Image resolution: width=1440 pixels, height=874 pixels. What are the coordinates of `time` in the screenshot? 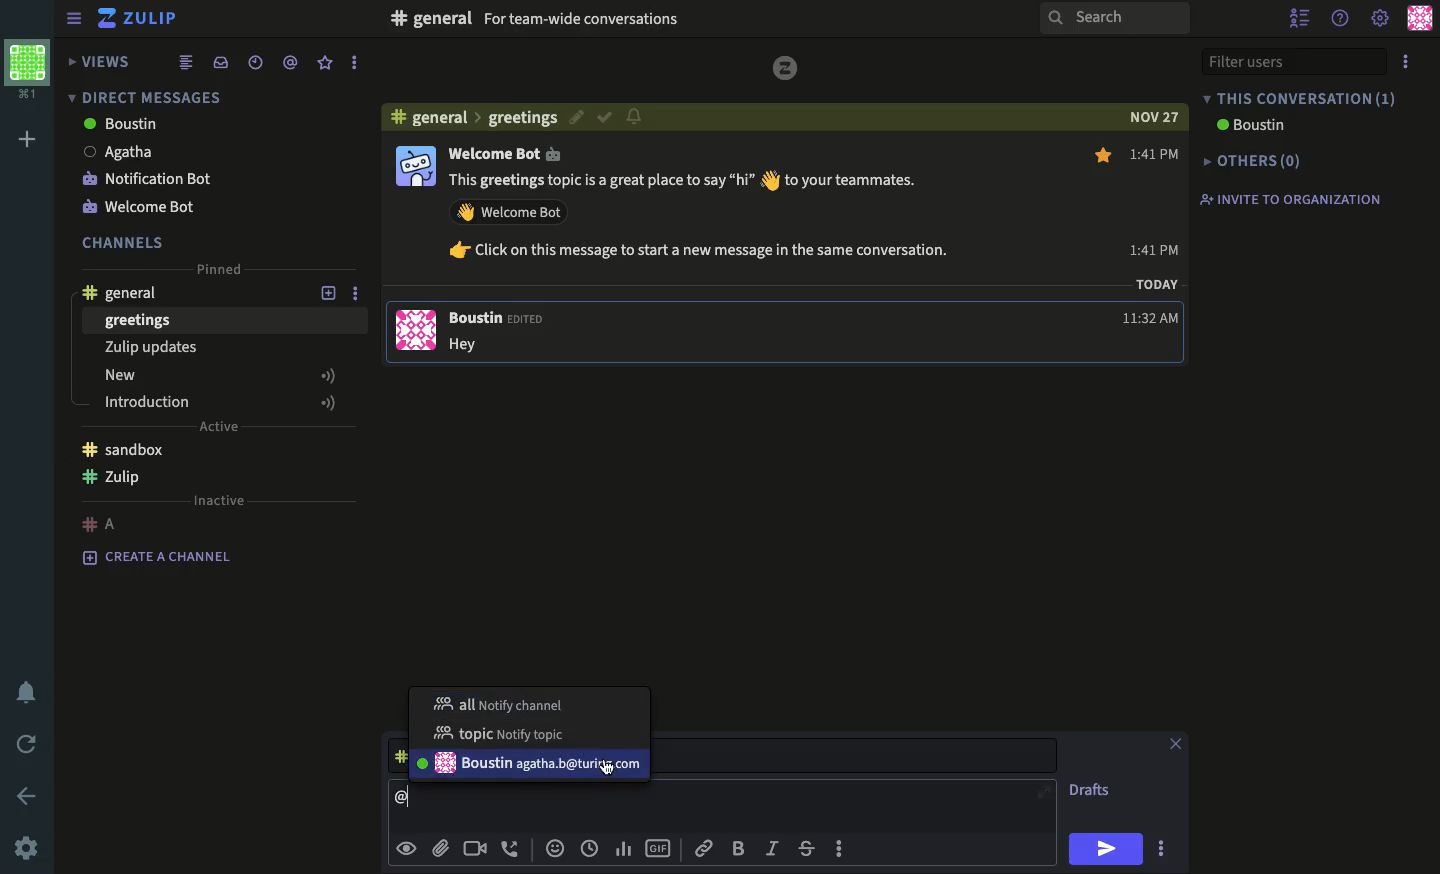 It's located at (591, 849).